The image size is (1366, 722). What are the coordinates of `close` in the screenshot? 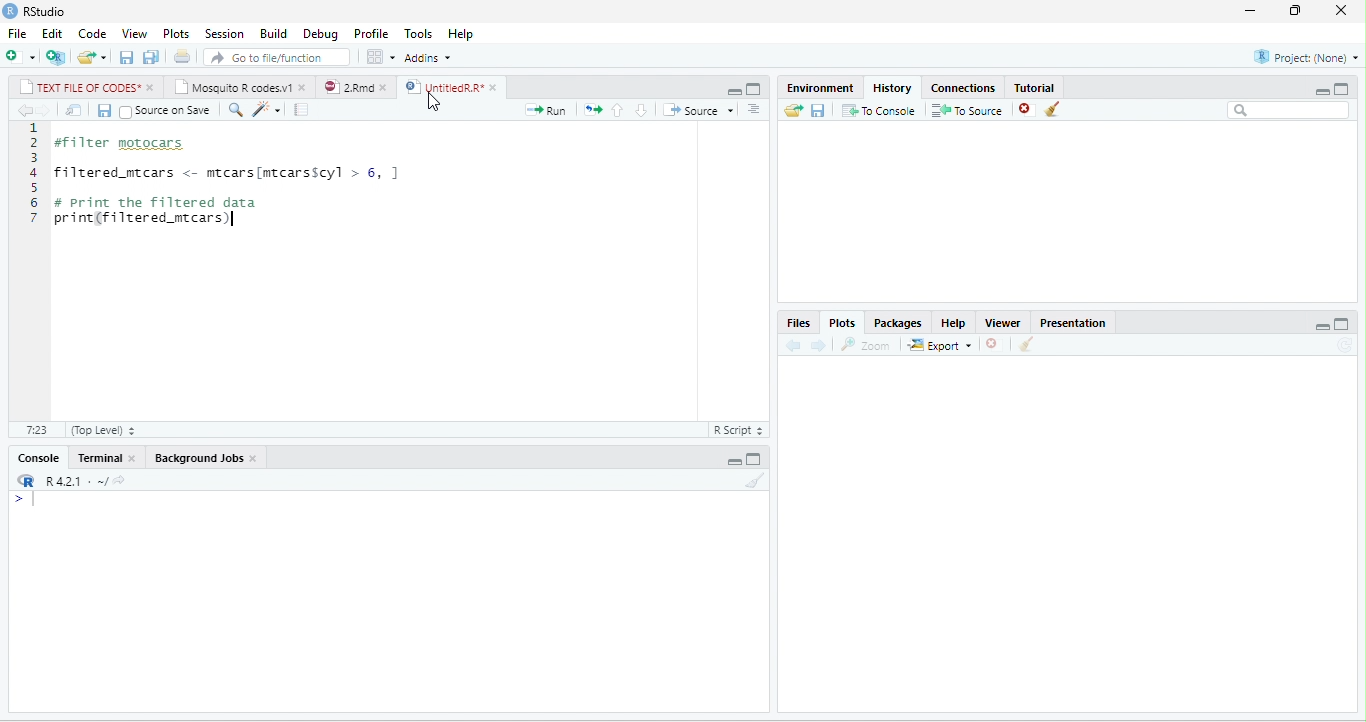 It's located at (304, 89).